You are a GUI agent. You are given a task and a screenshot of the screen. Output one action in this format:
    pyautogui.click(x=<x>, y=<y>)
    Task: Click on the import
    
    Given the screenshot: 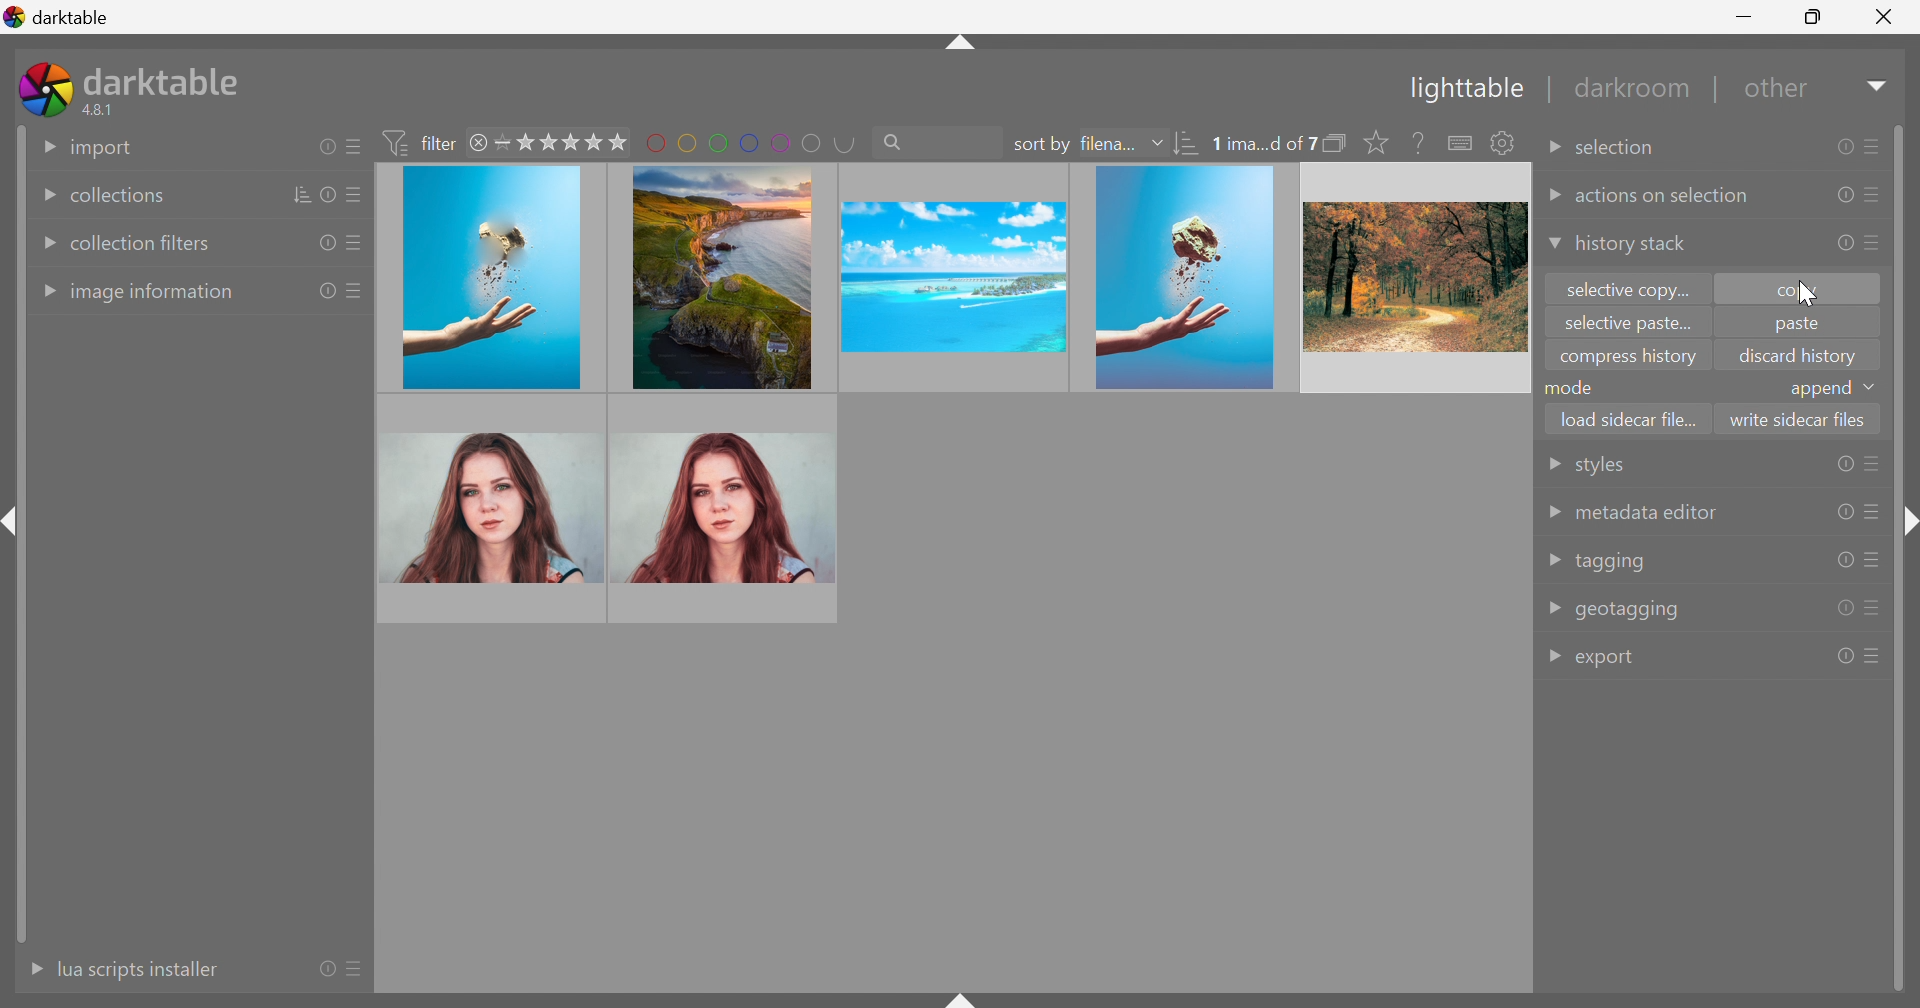 What is the action you would take?
    pyautogui.click(x=103, y=149)
    